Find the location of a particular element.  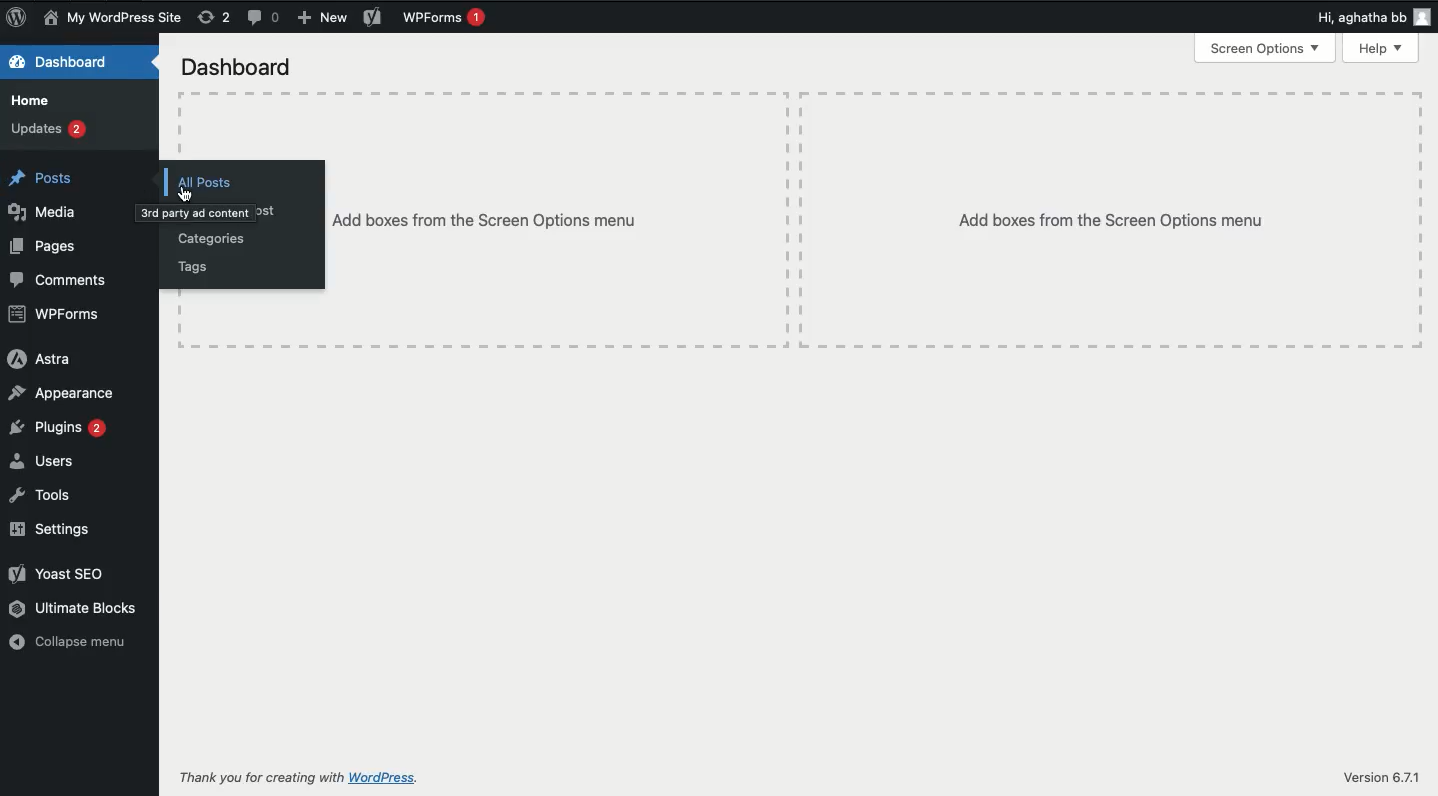

Ultimate blocks is located at coordinates (73, 607).